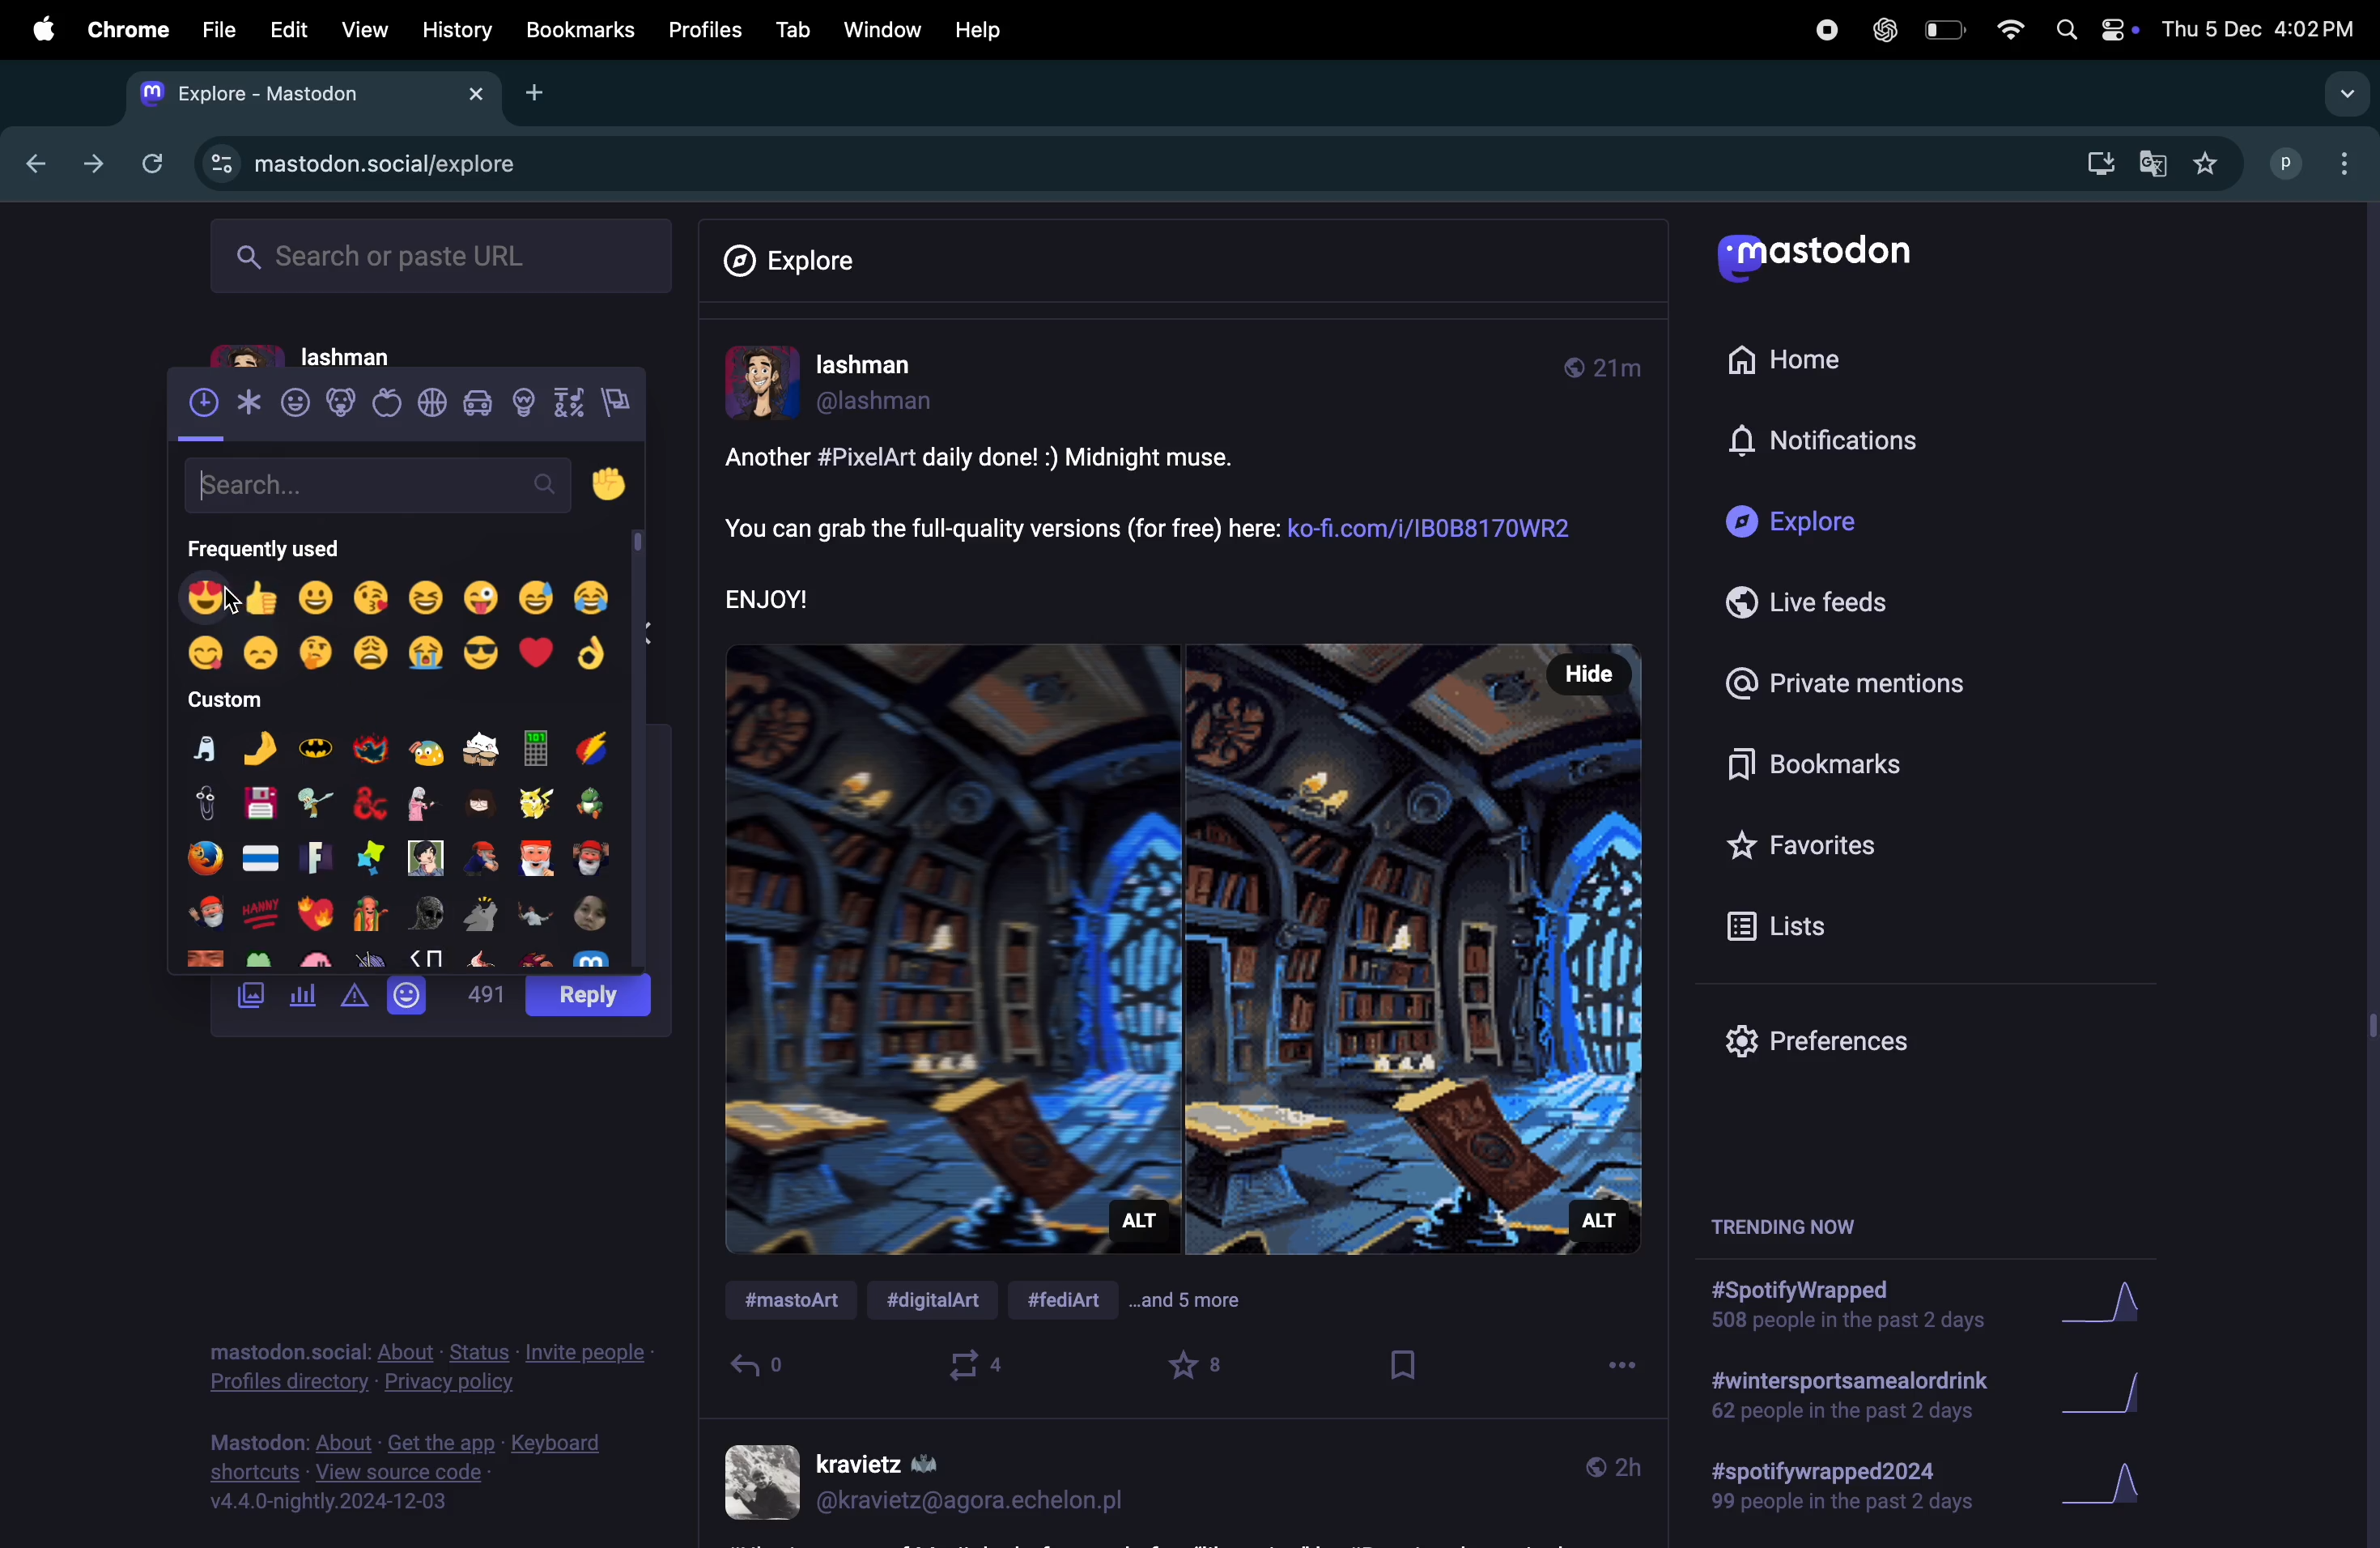  I want to click on add tab, so click(540, 95).